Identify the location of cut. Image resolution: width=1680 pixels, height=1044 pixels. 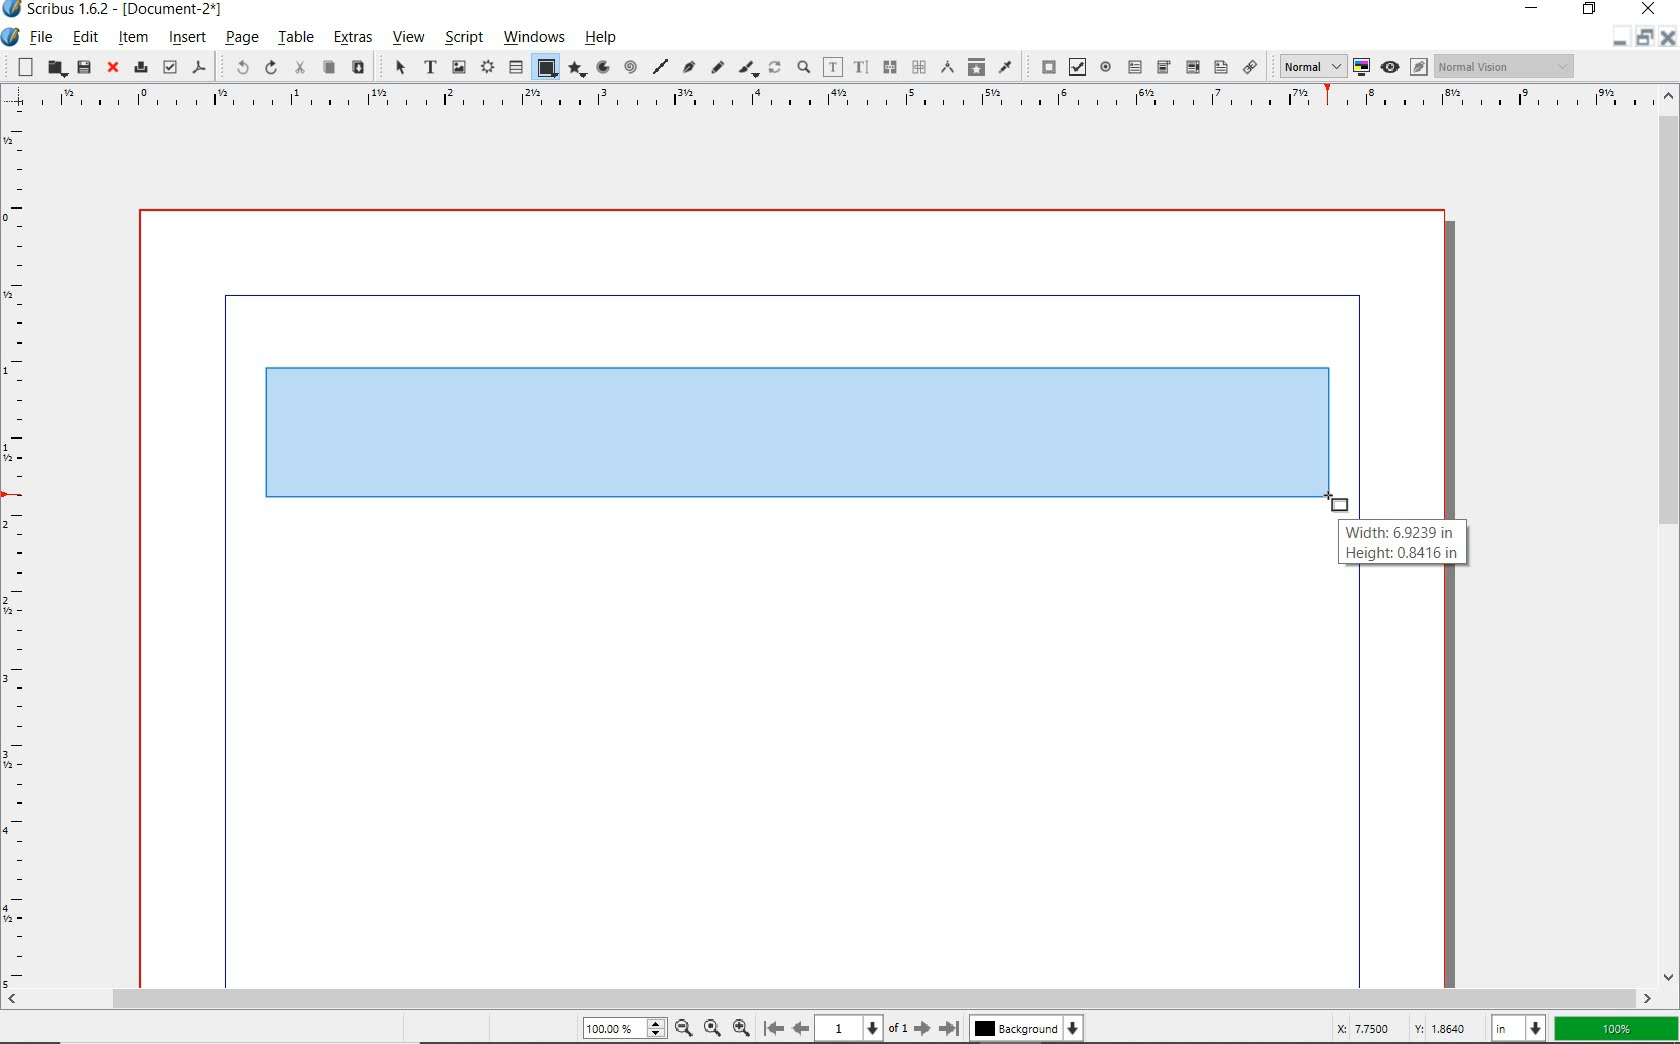
(299, 68).